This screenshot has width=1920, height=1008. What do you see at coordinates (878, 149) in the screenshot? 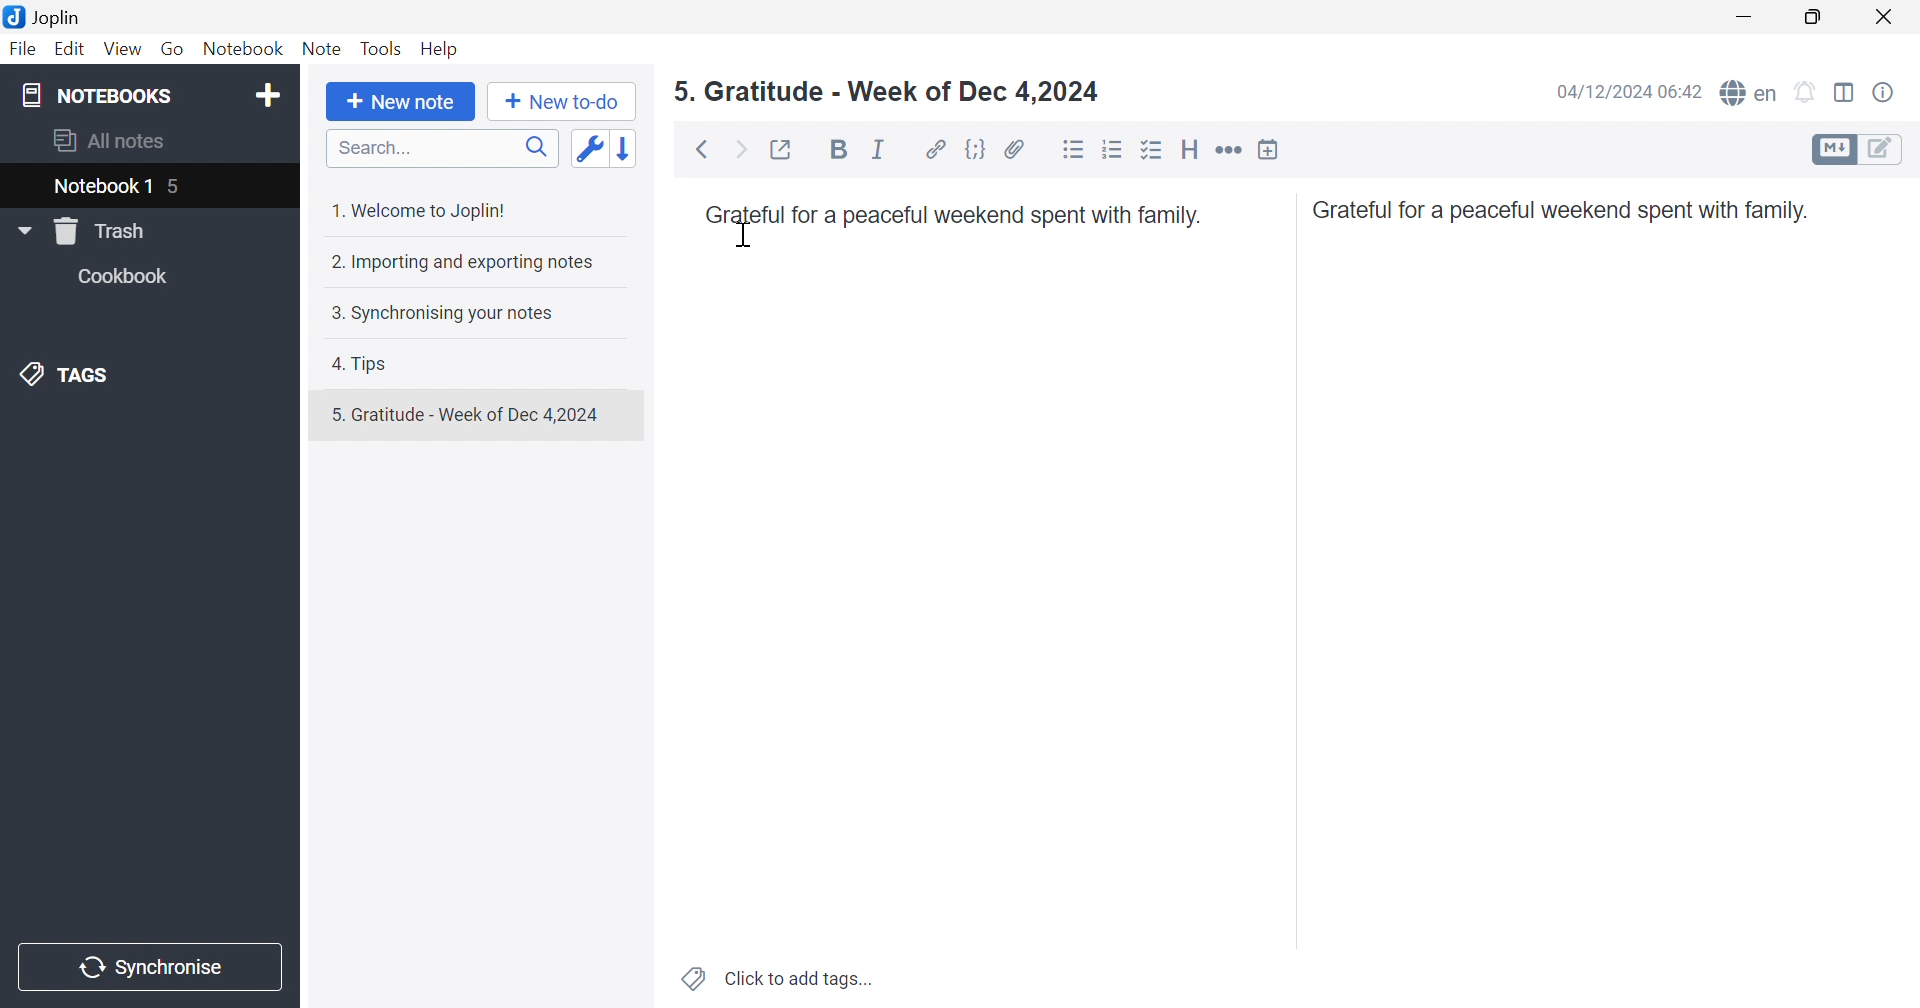
I see `Italic` at bounding box center [878, 149].